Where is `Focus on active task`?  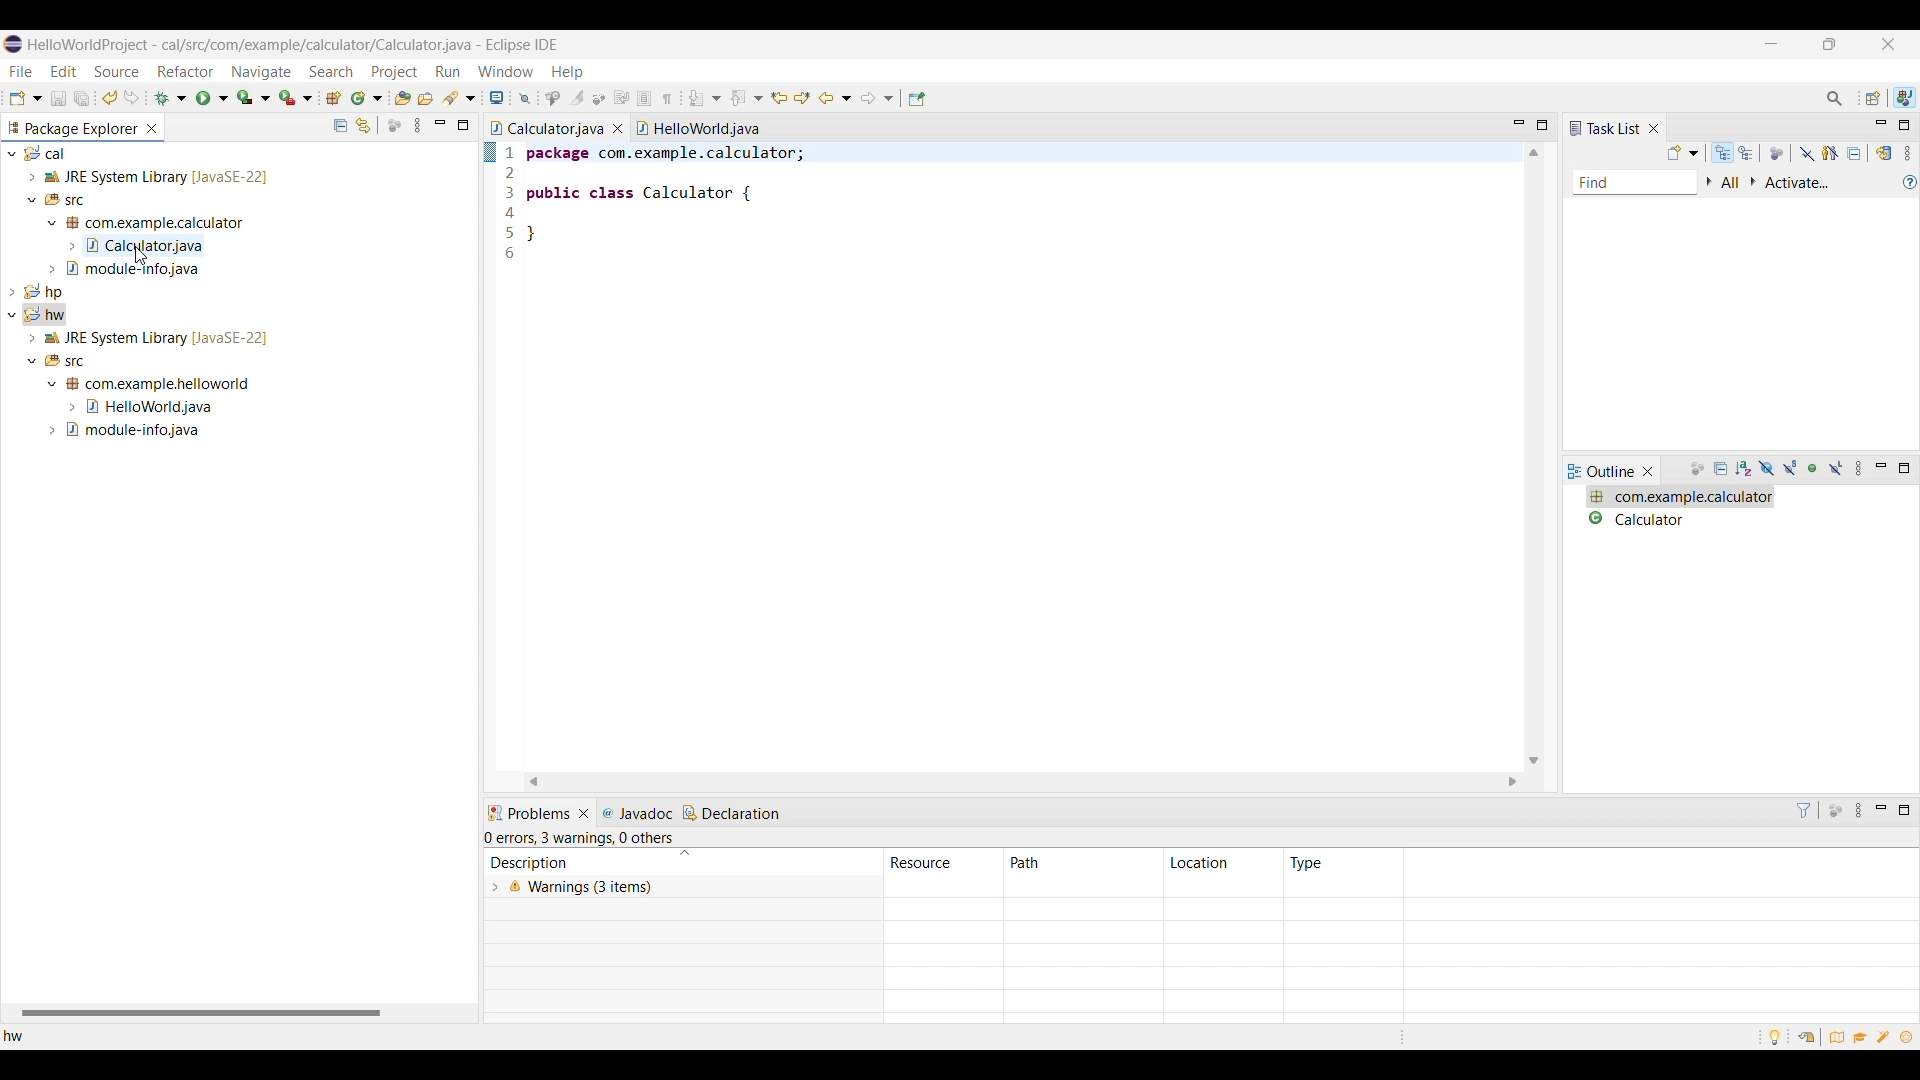 Focus on active task is located at coordinates (1835, 811).